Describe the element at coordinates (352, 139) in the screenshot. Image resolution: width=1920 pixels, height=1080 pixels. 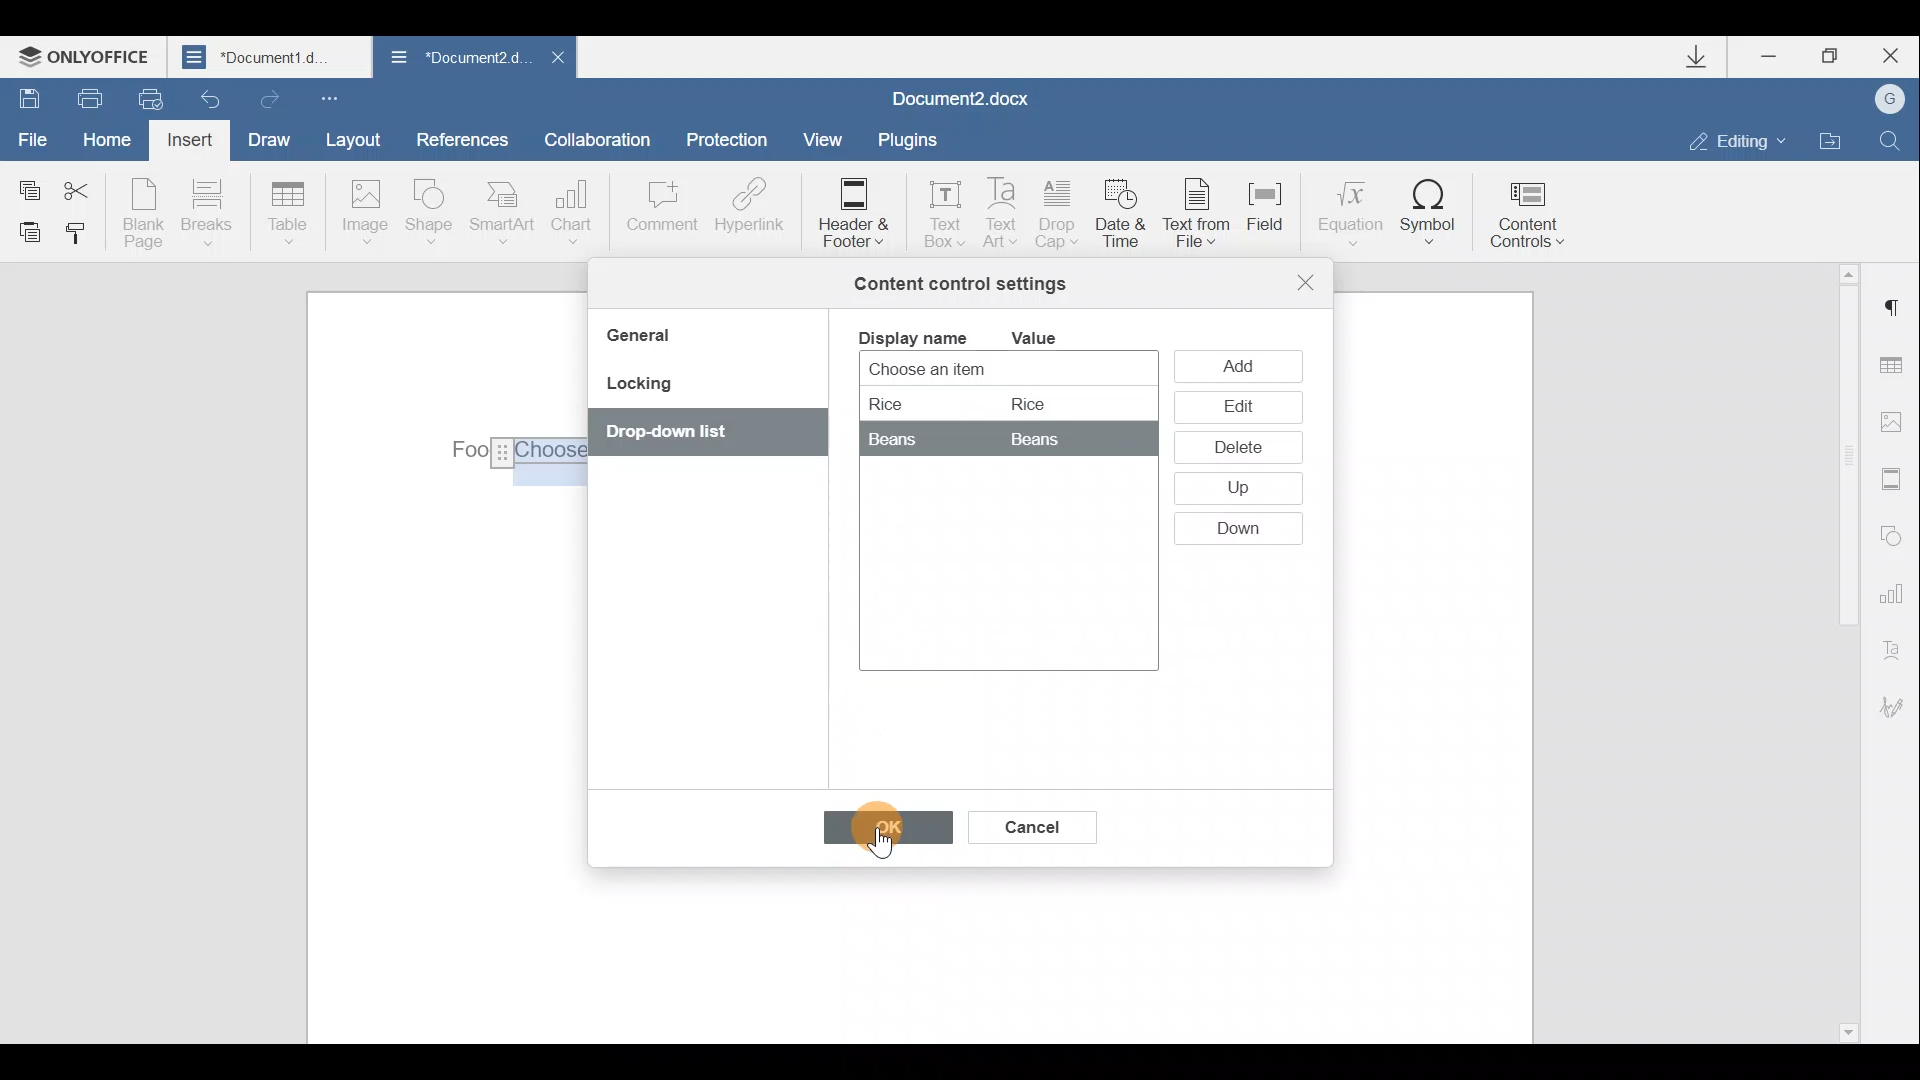
I see `Layout` at that location.